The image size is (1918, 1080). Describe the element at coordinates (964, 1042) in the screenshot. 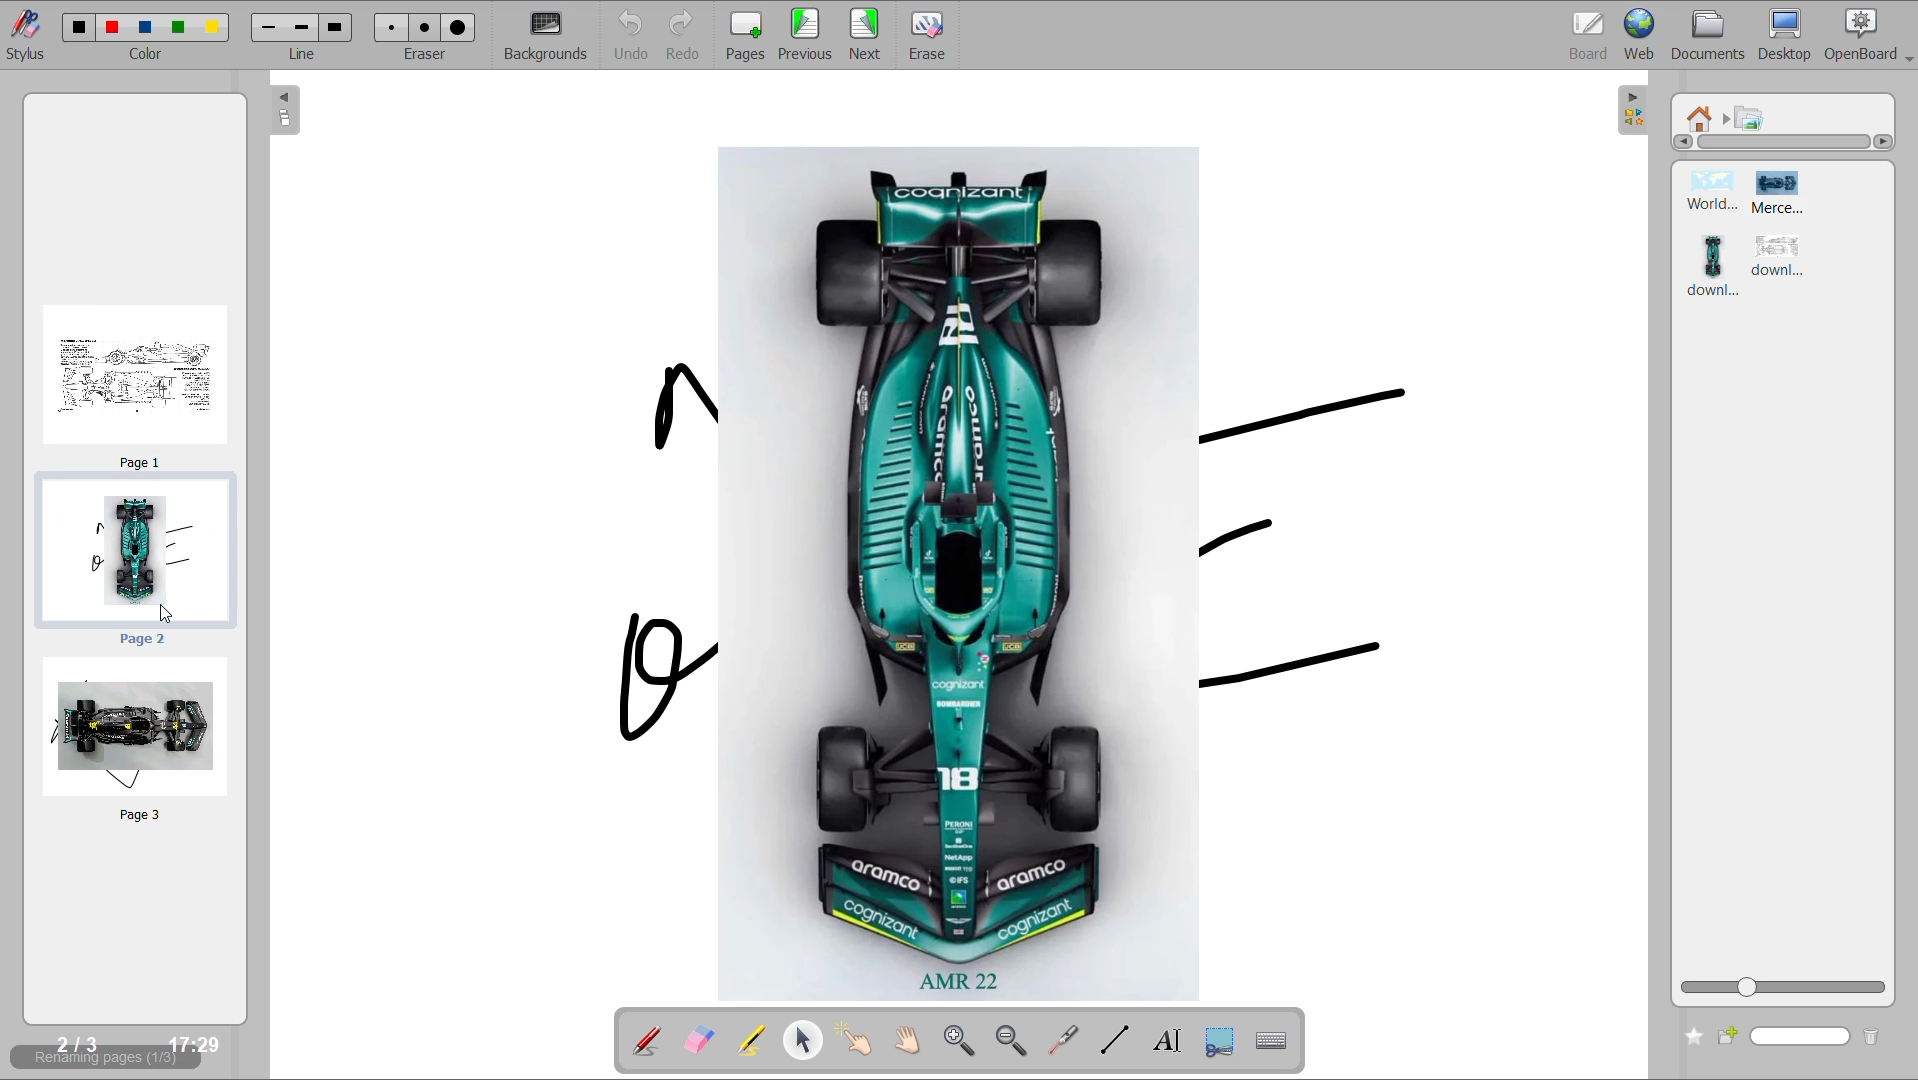

I see `zoom in` at that location.